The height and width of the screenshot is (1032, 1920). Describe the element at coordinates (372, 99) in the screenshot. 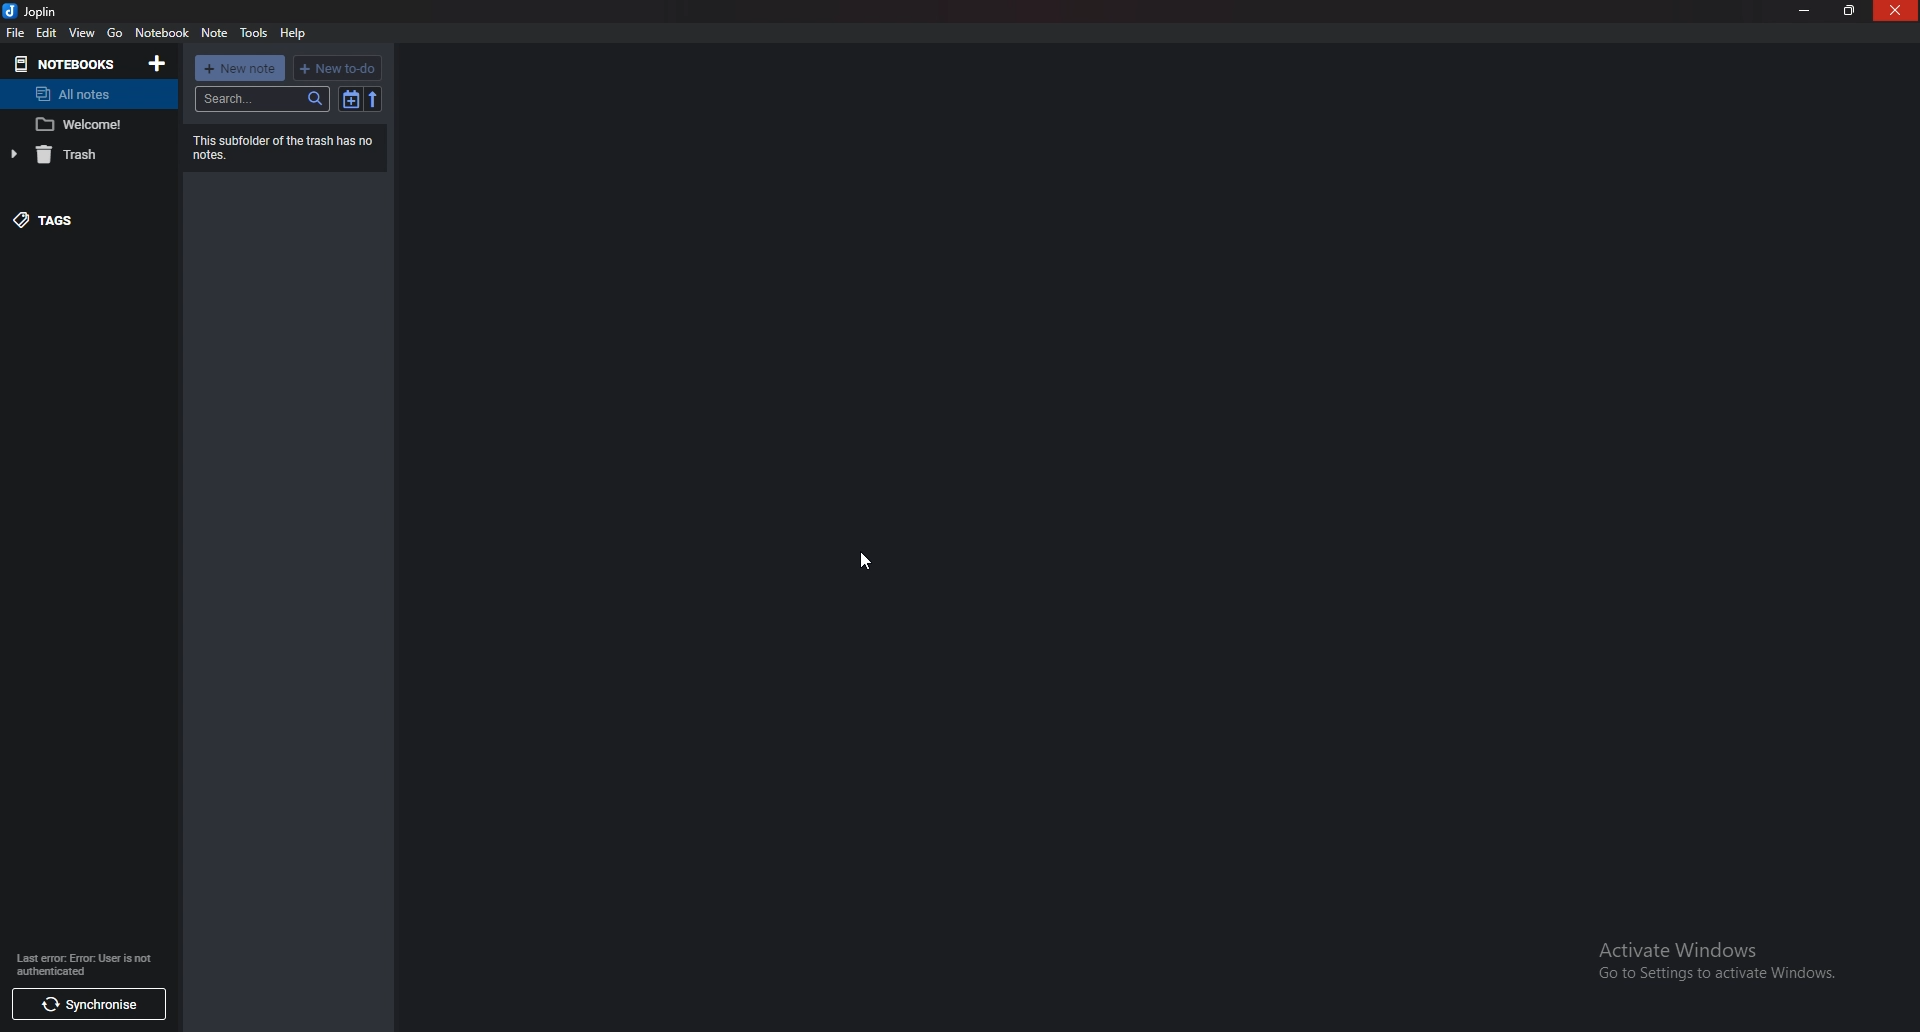

I see `reverse sort order` at that location.